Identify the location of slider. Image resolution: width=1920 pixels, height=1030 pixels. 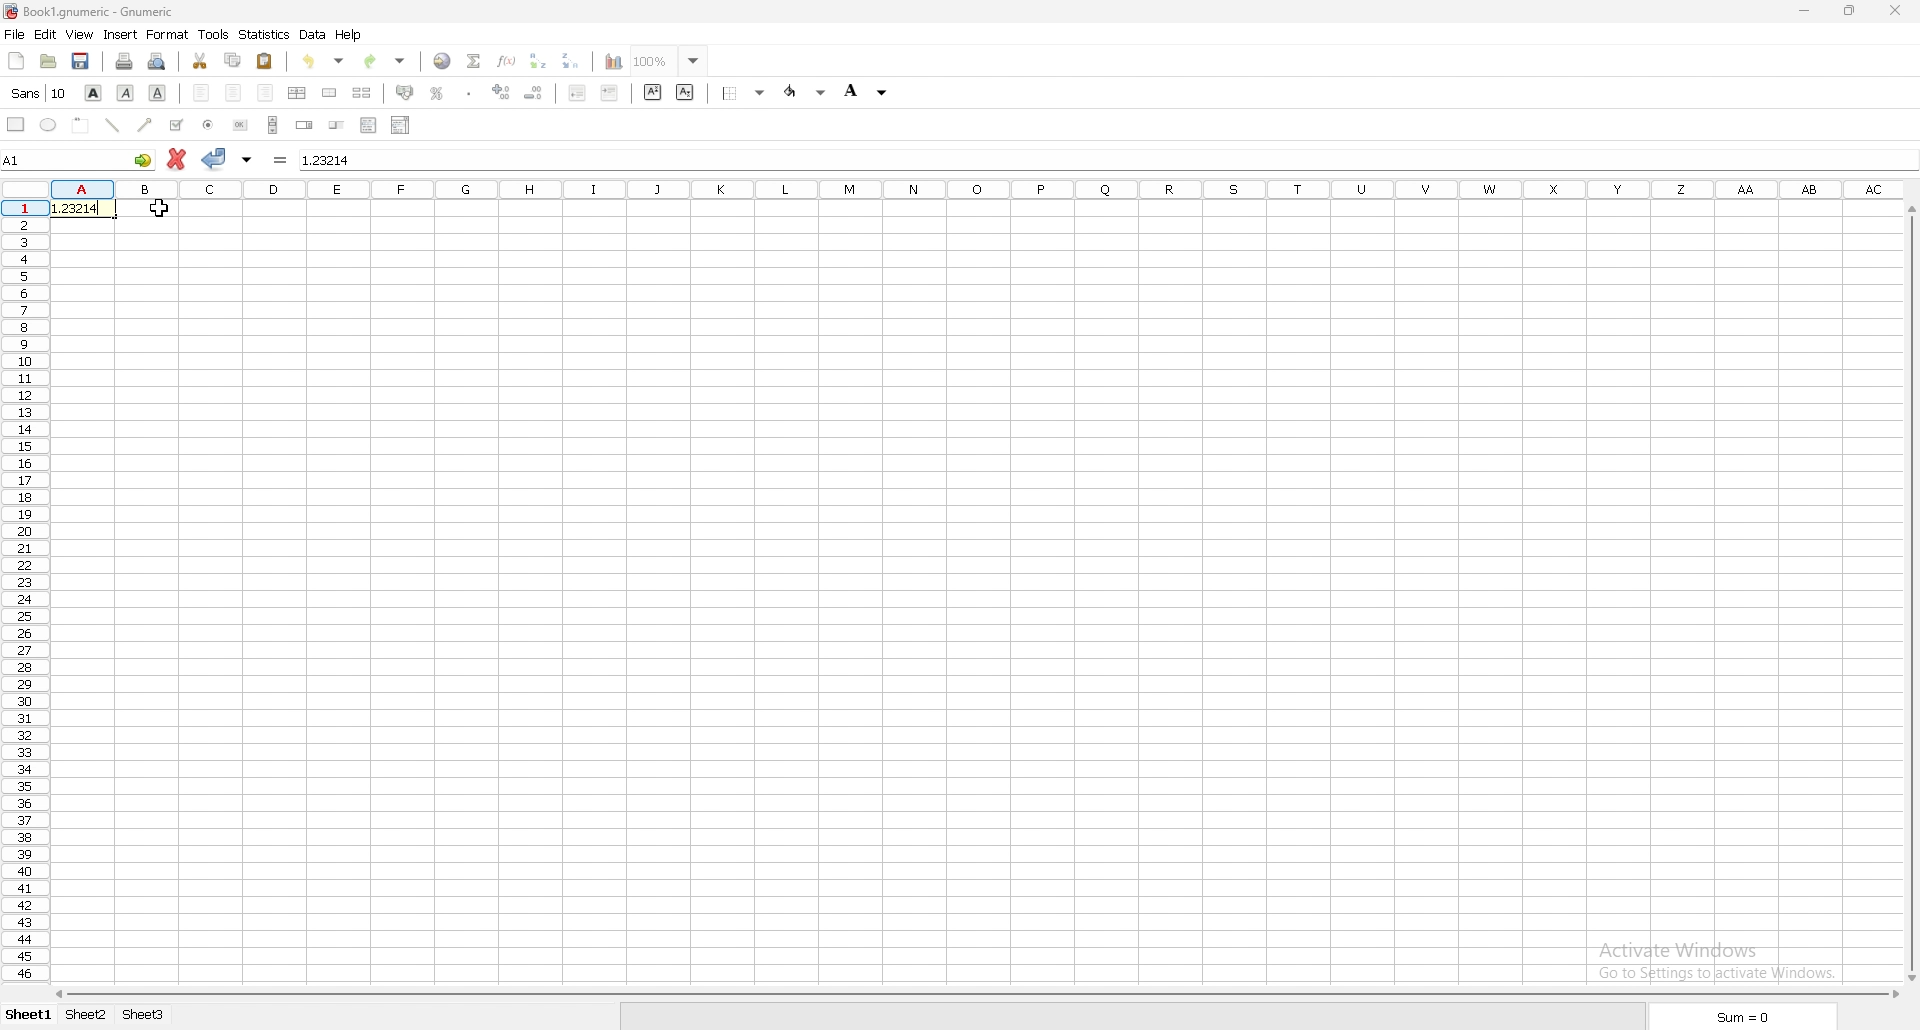
(337, 126).